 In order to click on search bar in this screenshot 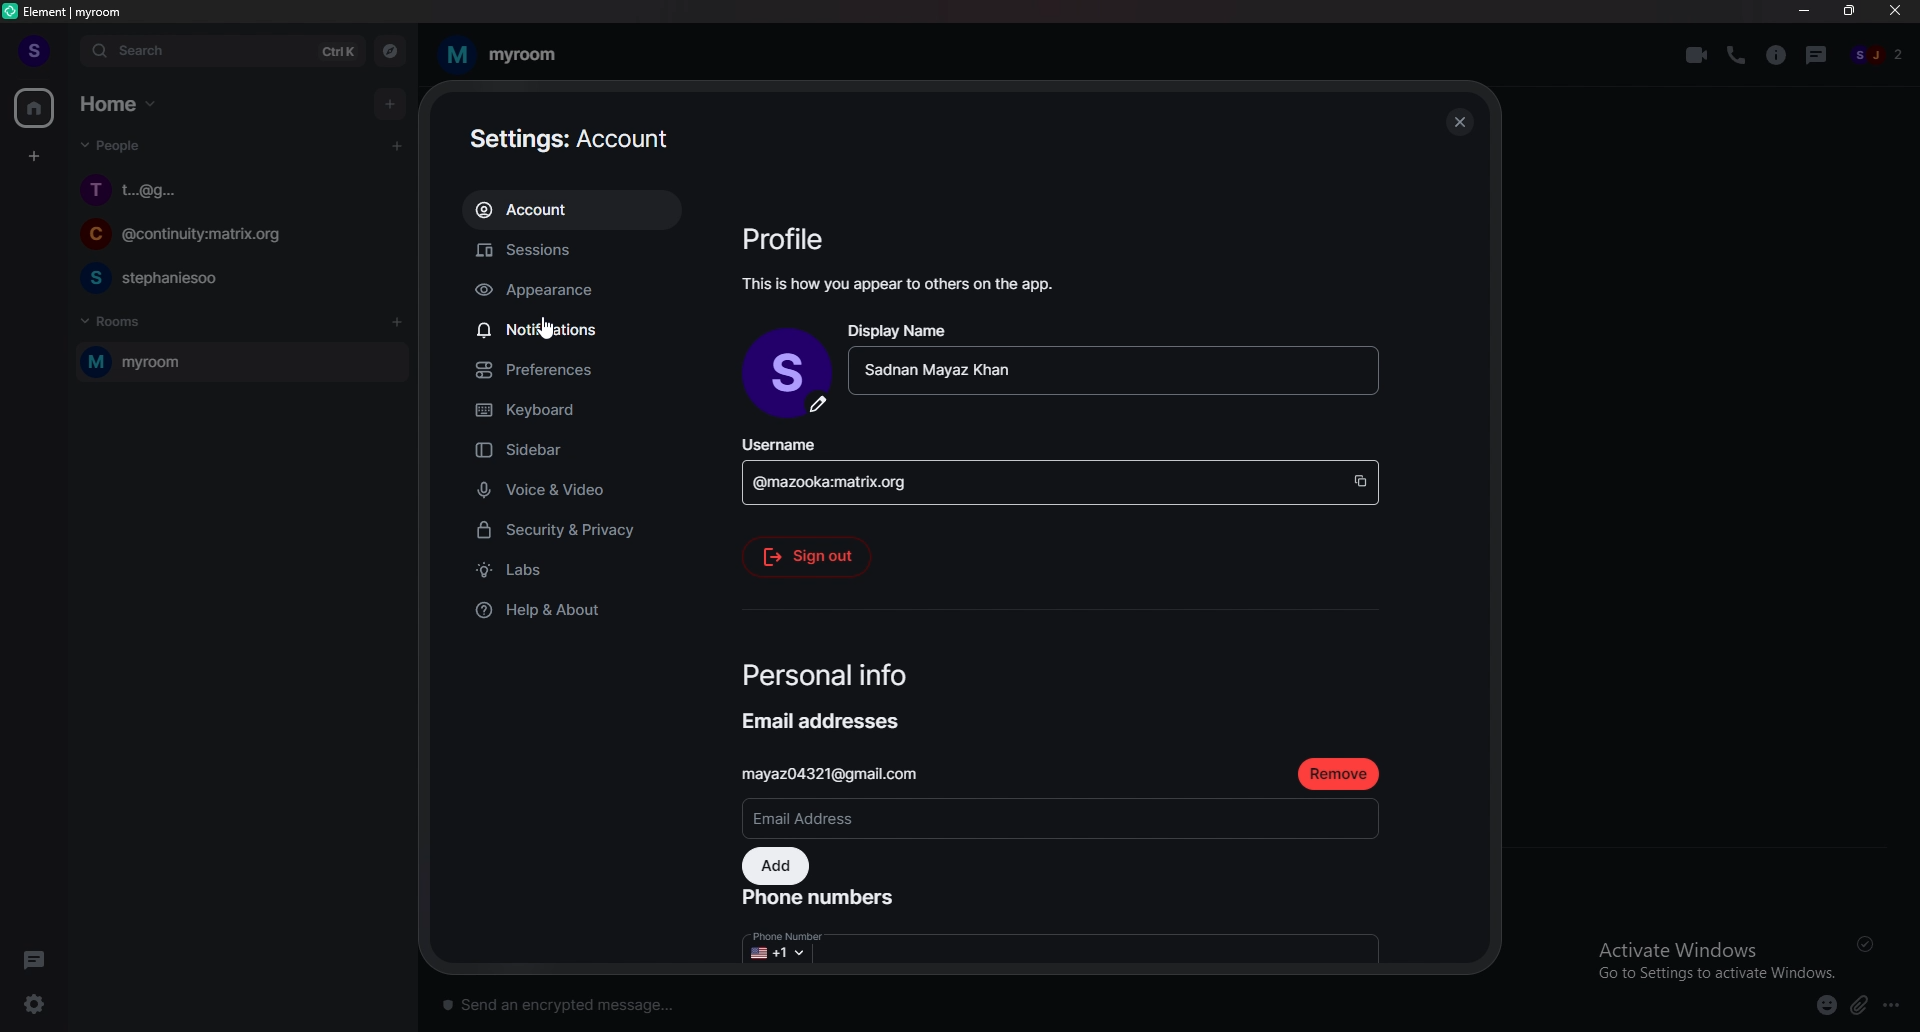, I will do `click(224, 49)`.